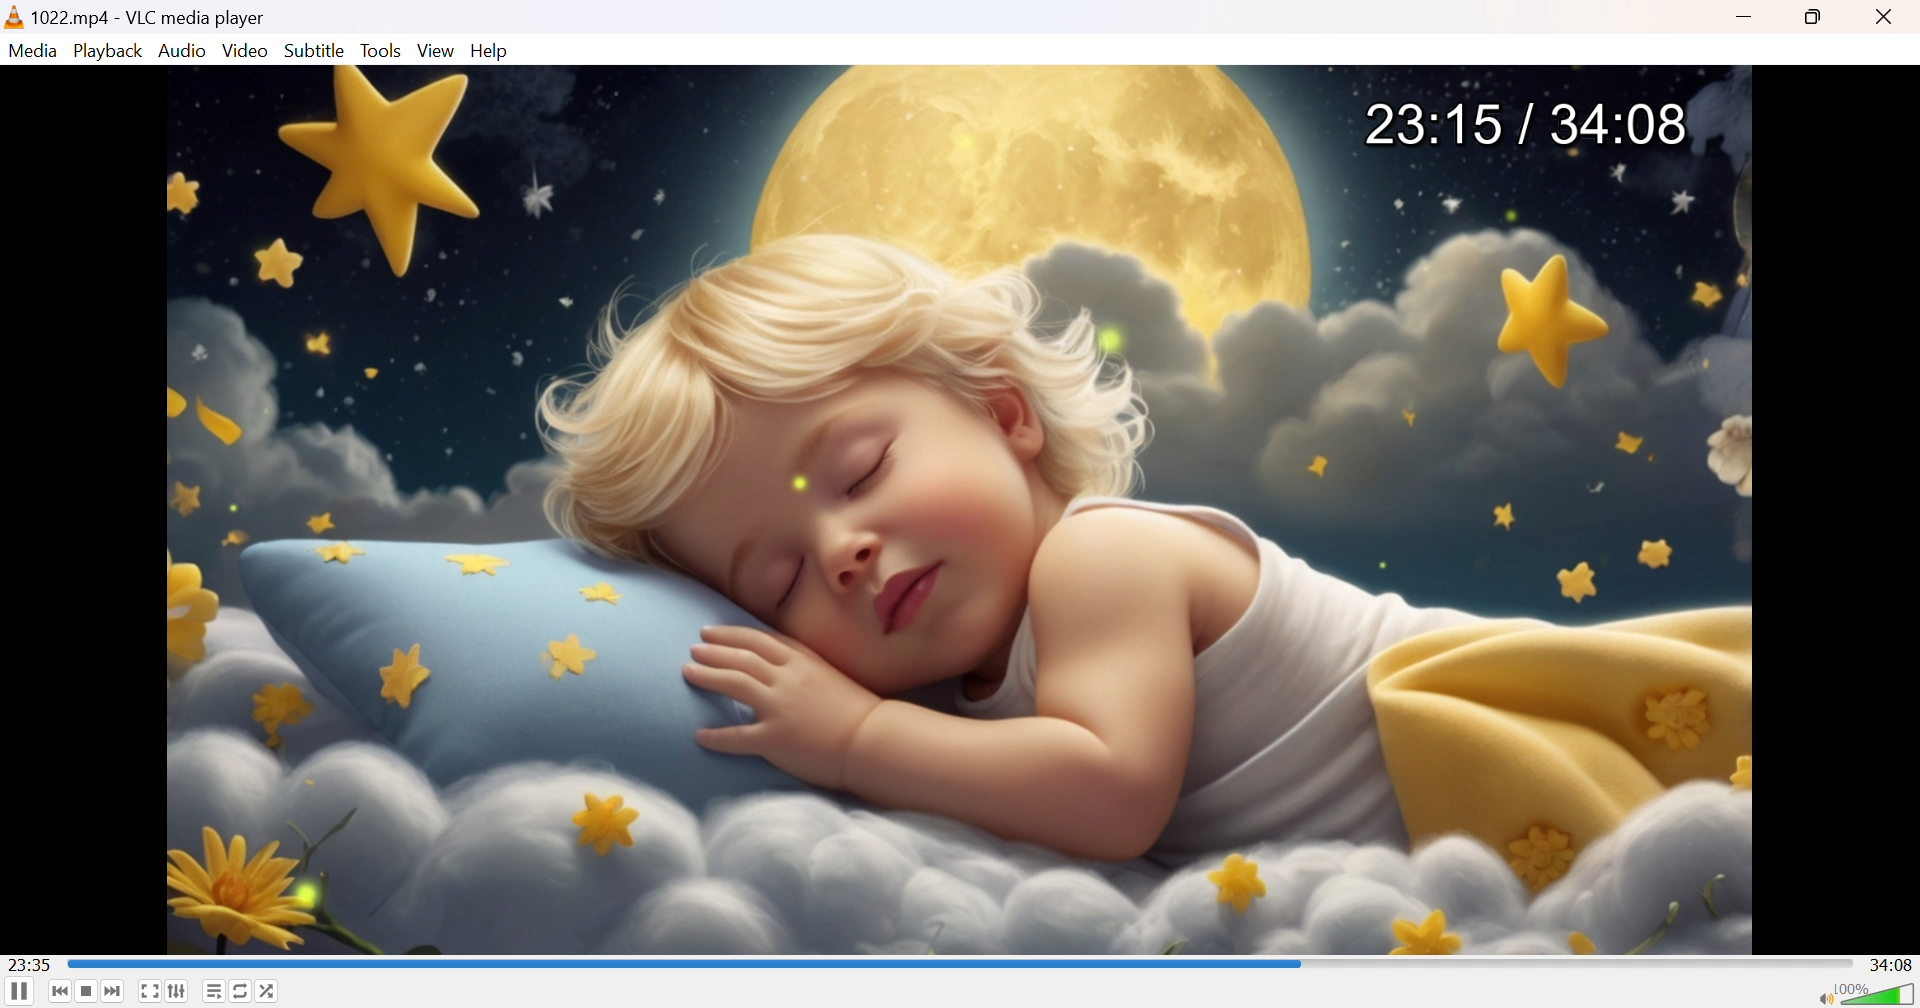 This screenshot has height=1008, width=1920. Describe the element at coordinates (493, 50) in the screenshot. I see `Help` at that location.